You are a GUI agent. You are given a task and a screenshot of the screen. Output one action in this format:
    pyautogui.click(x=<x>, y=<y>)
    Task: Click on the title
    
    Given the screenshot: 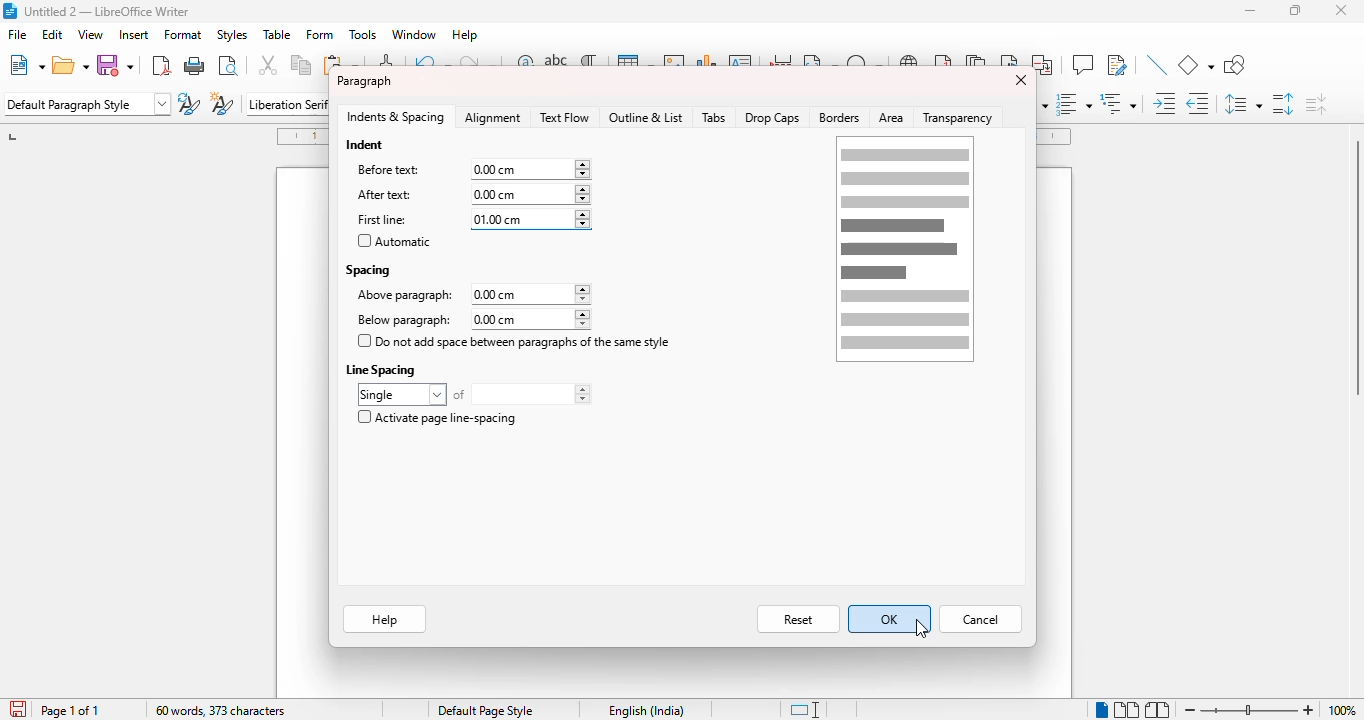 What is the action you would take?
    pyautogui.click(x=106, y=10)
    